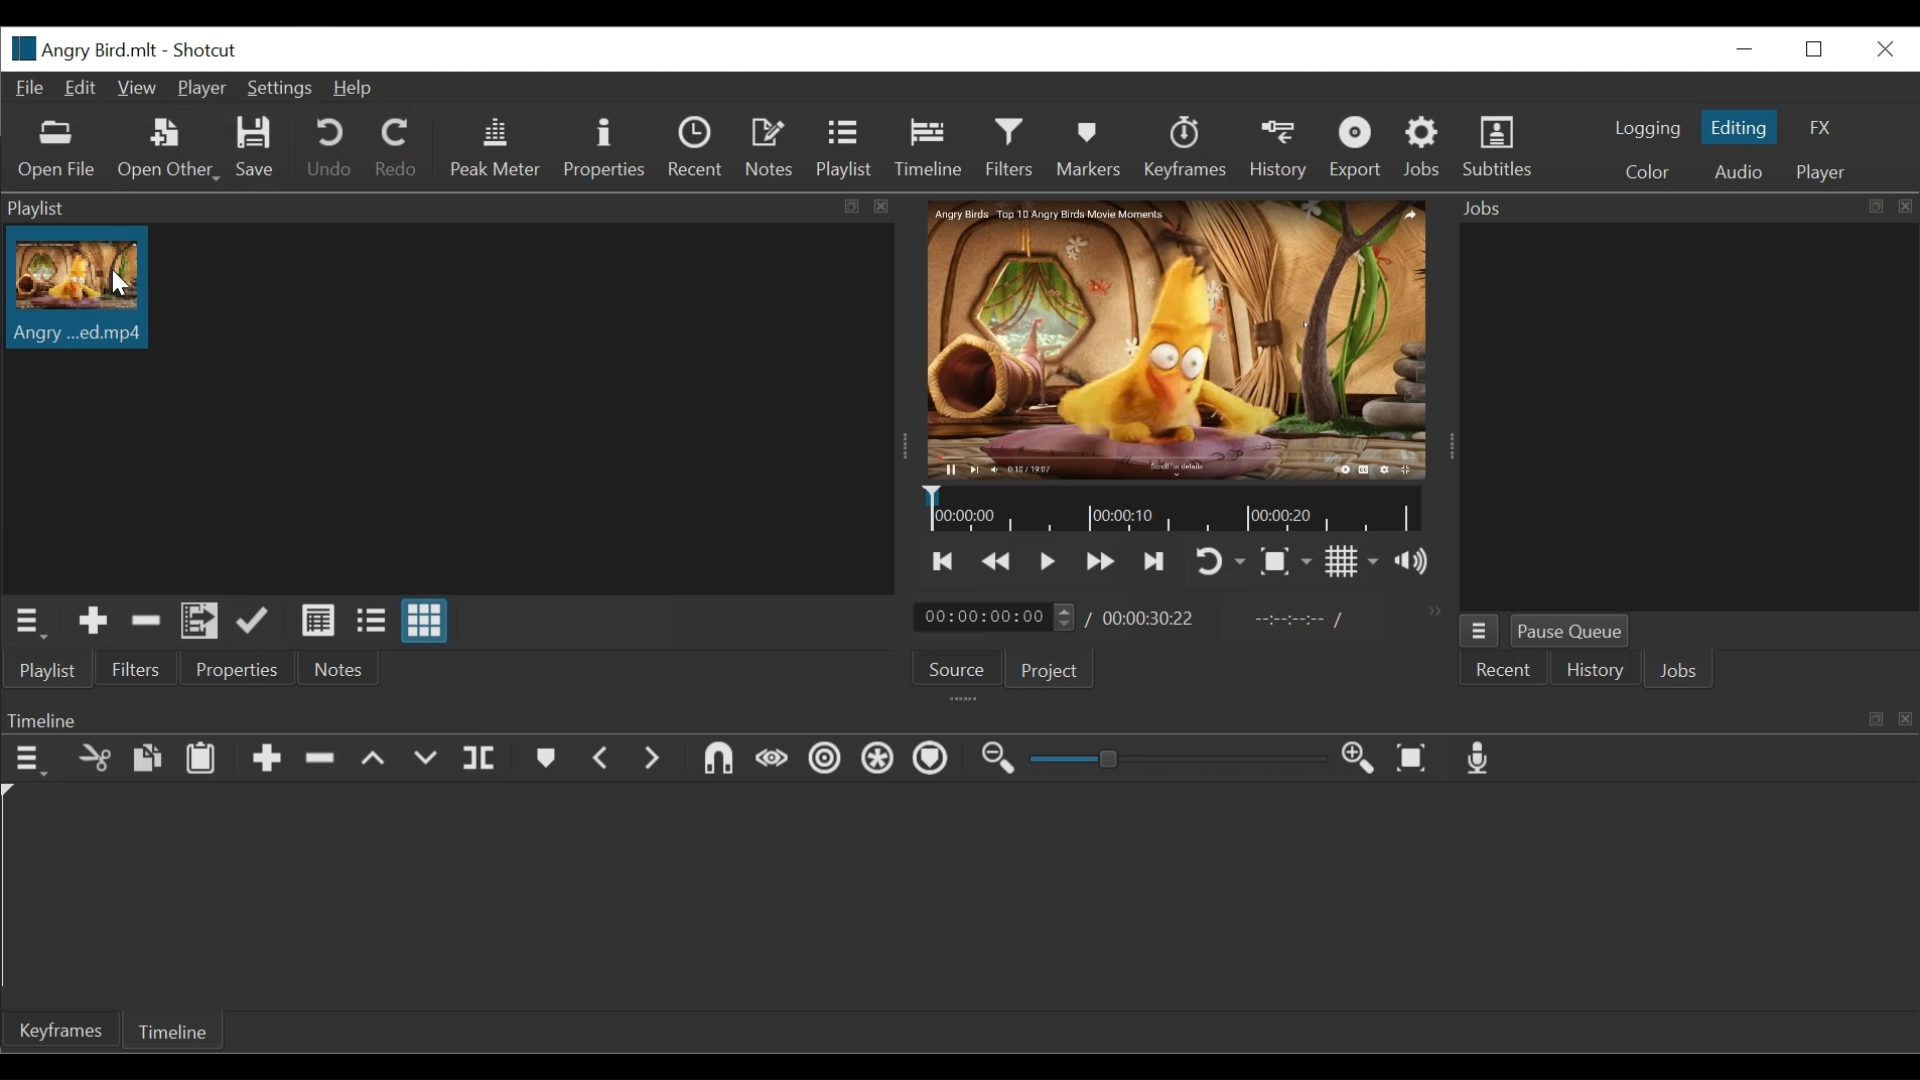  What do you see at coordinates (999, 761) in the screenshot?
I see `Zoom timeline out` at bounding box center [999, 761].